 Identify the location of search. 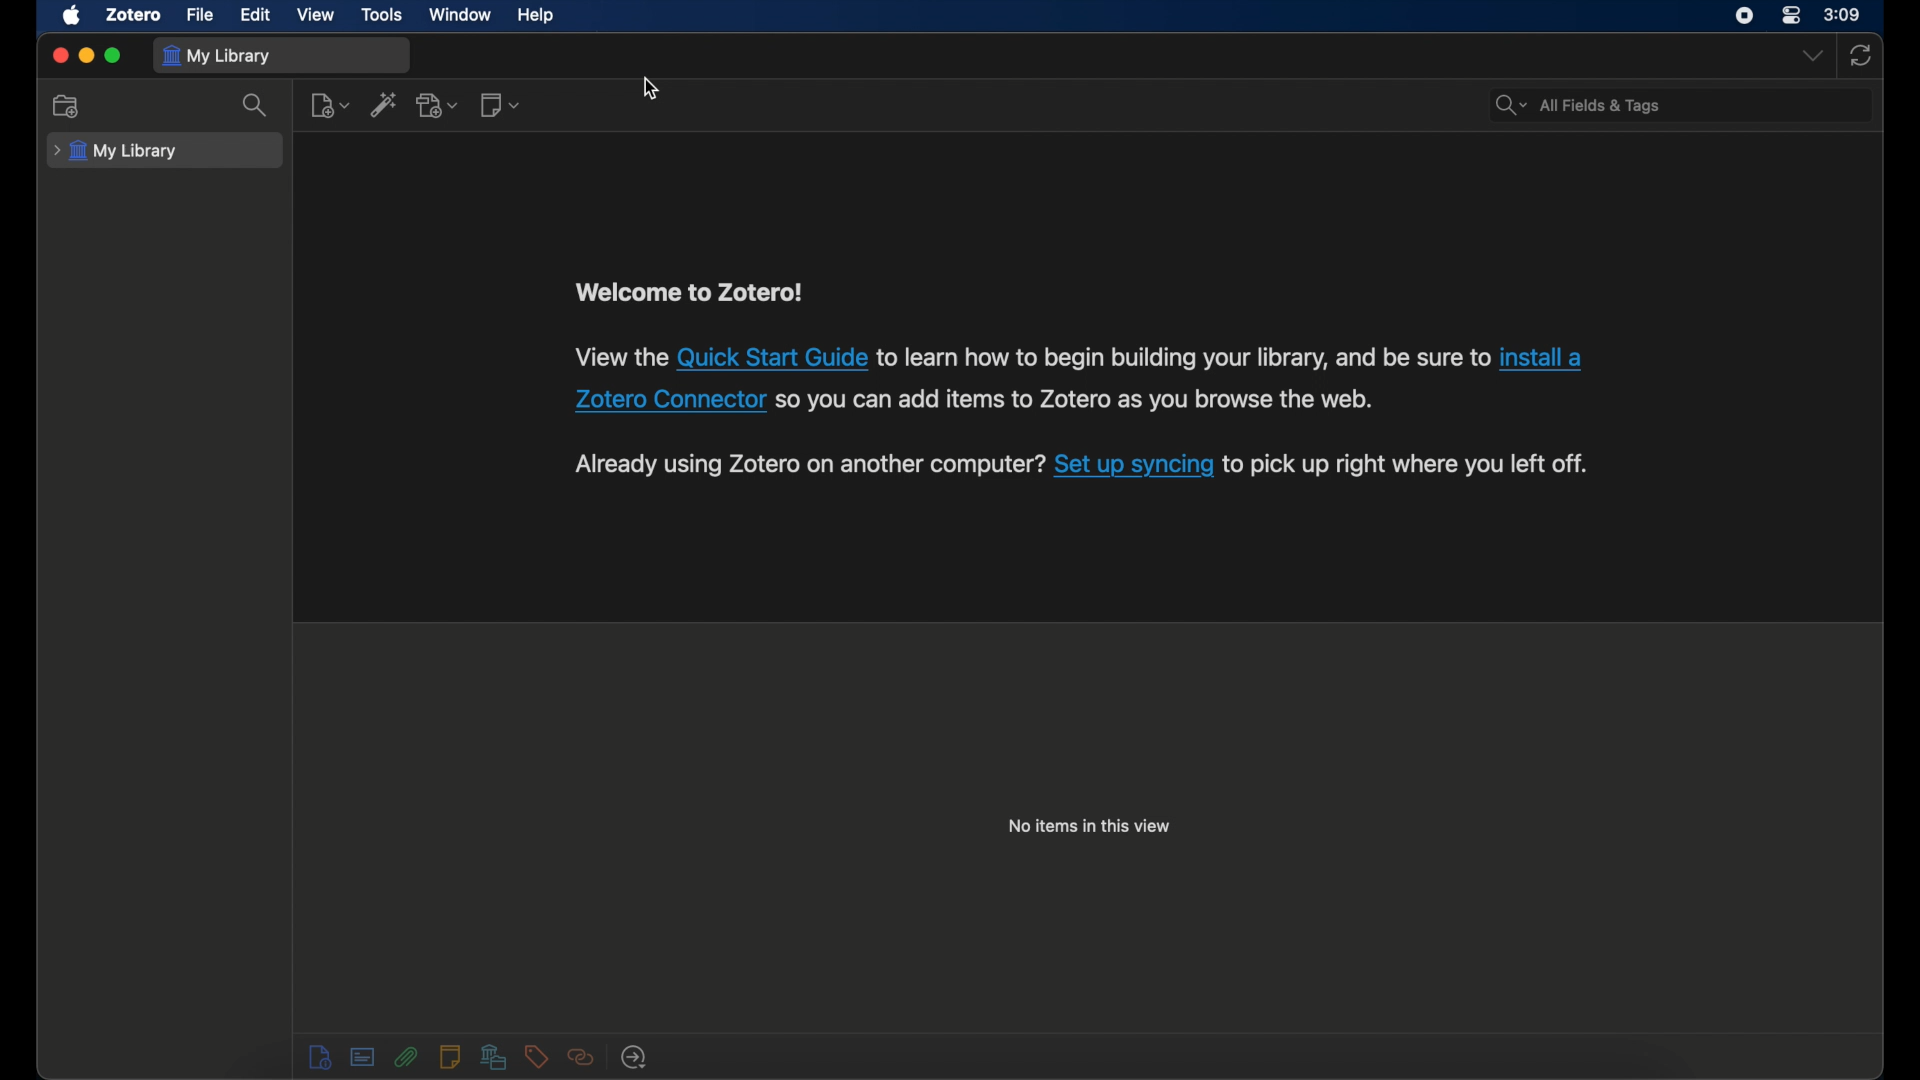
(1682, 106).